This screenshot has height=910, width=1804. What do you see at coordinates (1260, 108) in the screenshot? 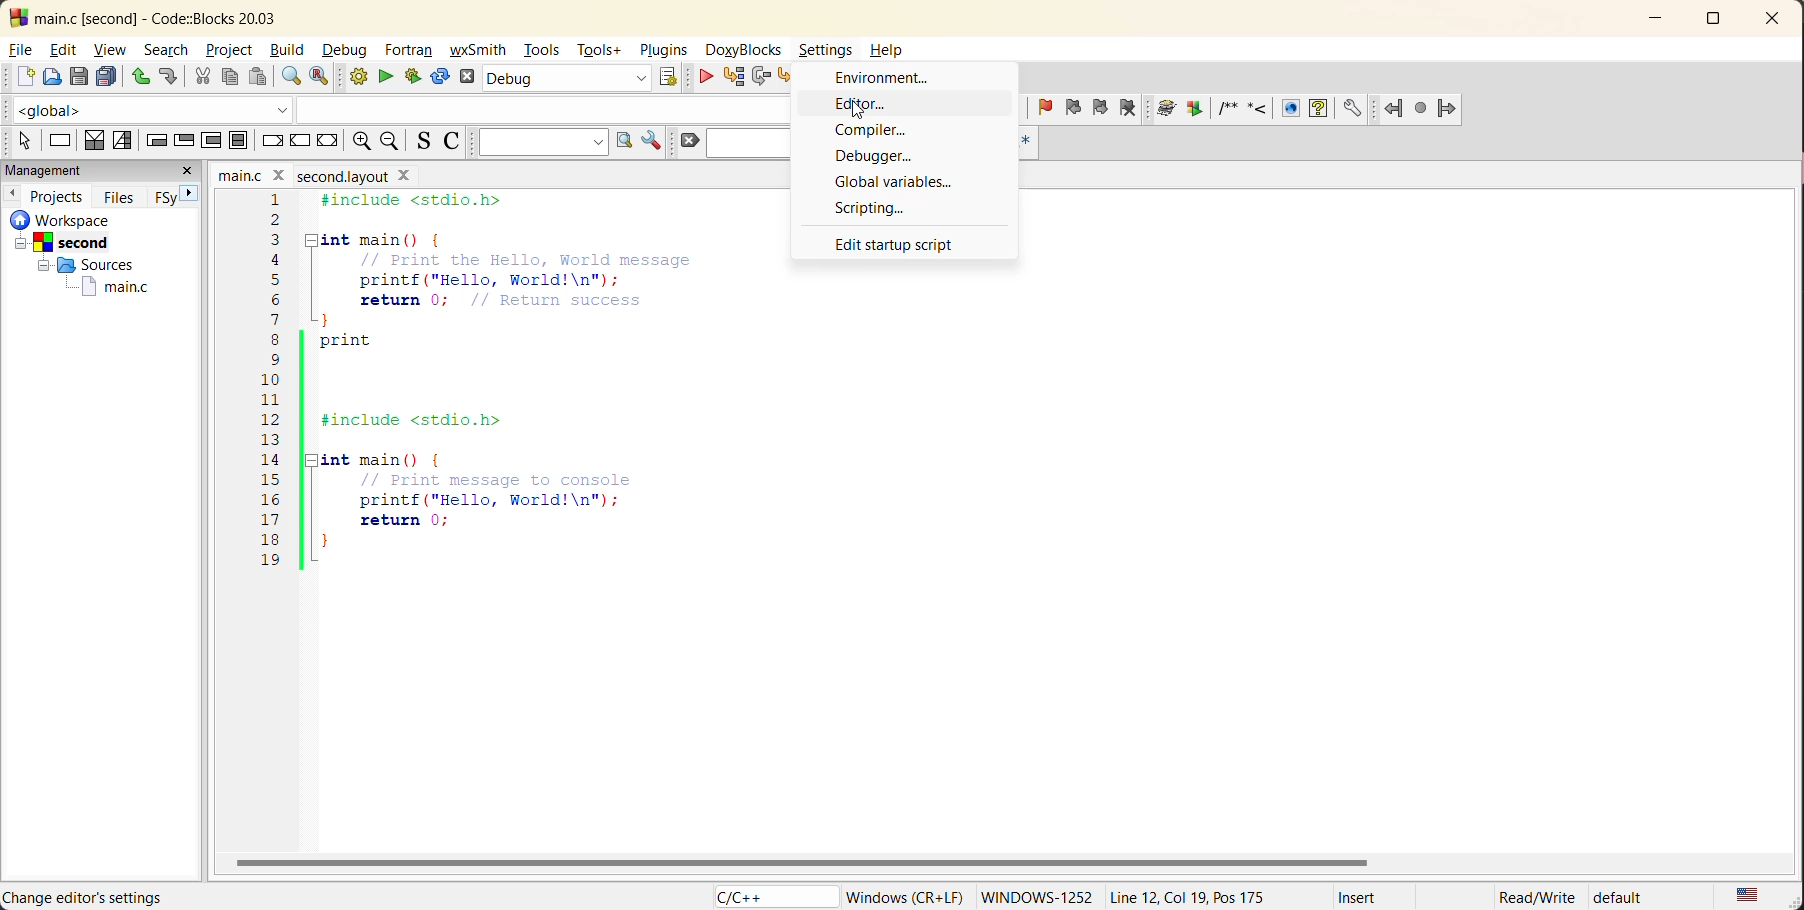
I see `doxyblocks references` at bounding box center [1260, 108].